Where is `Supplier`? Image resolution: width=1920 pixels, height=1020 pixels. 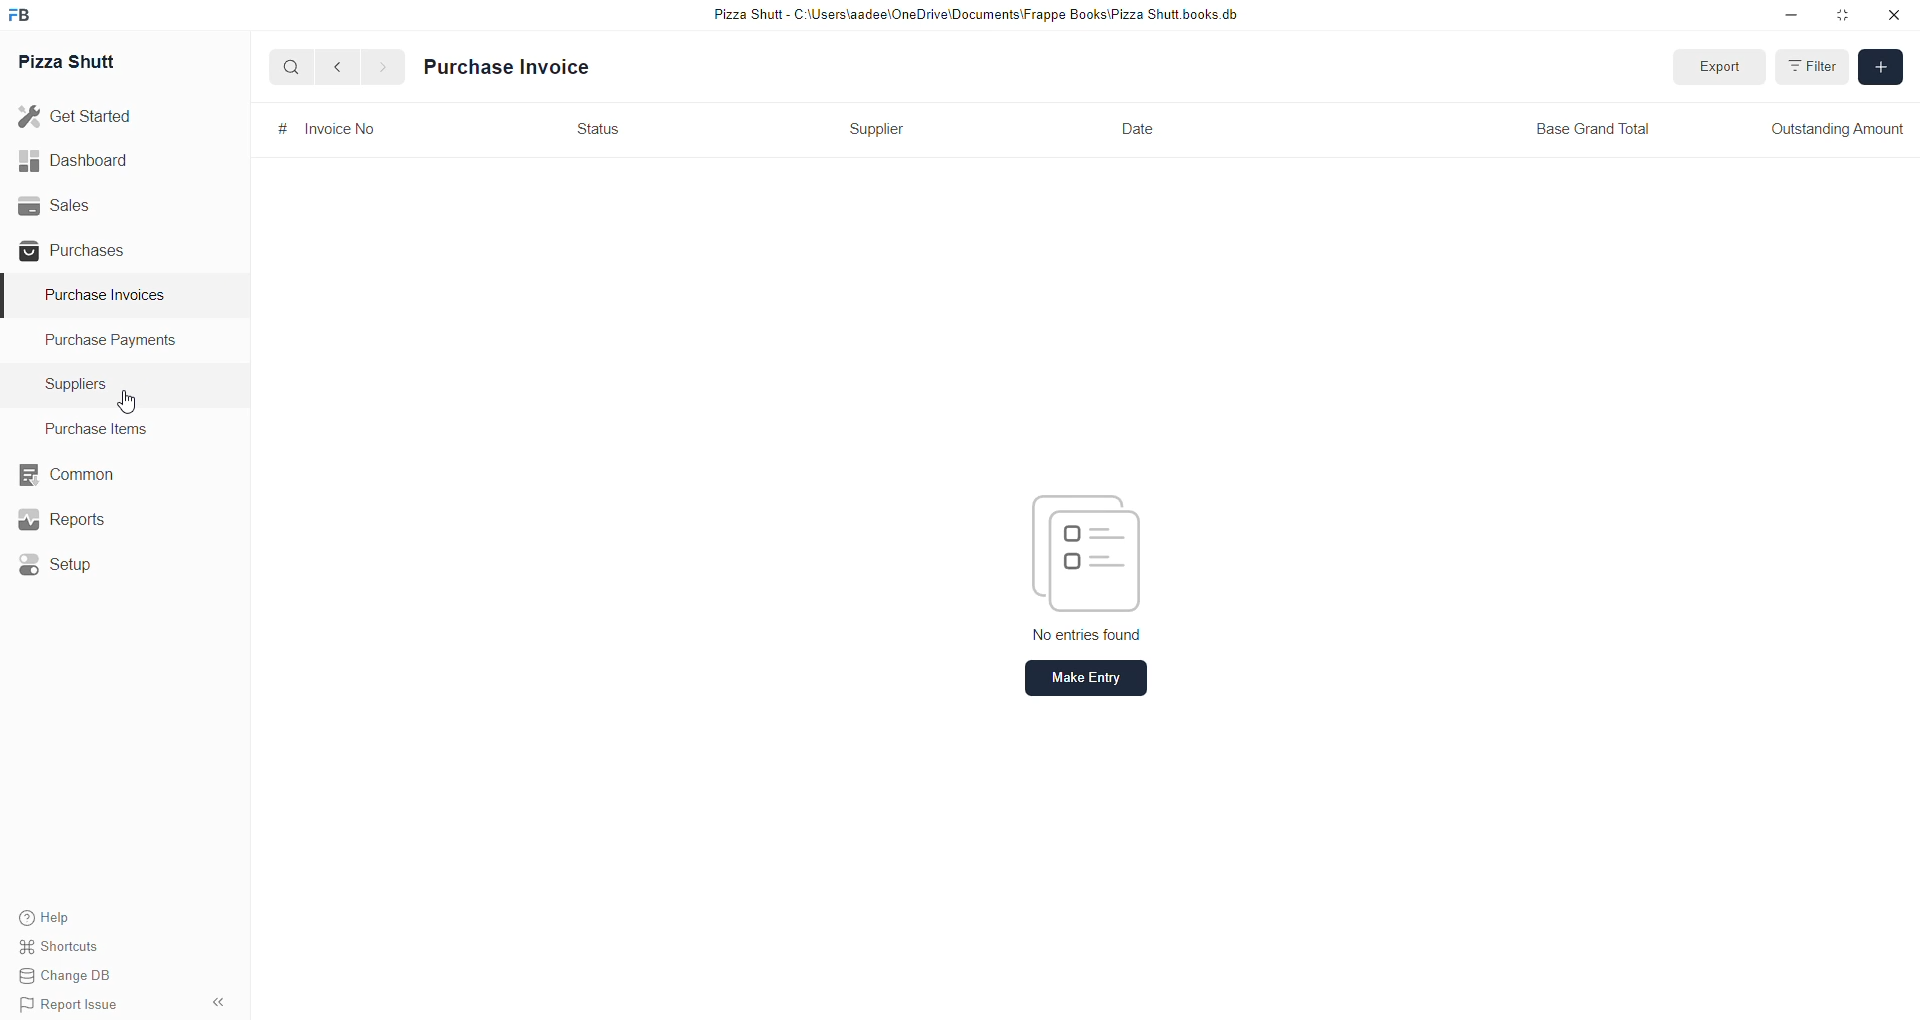
Supplier is located at coordinates (874, 129).